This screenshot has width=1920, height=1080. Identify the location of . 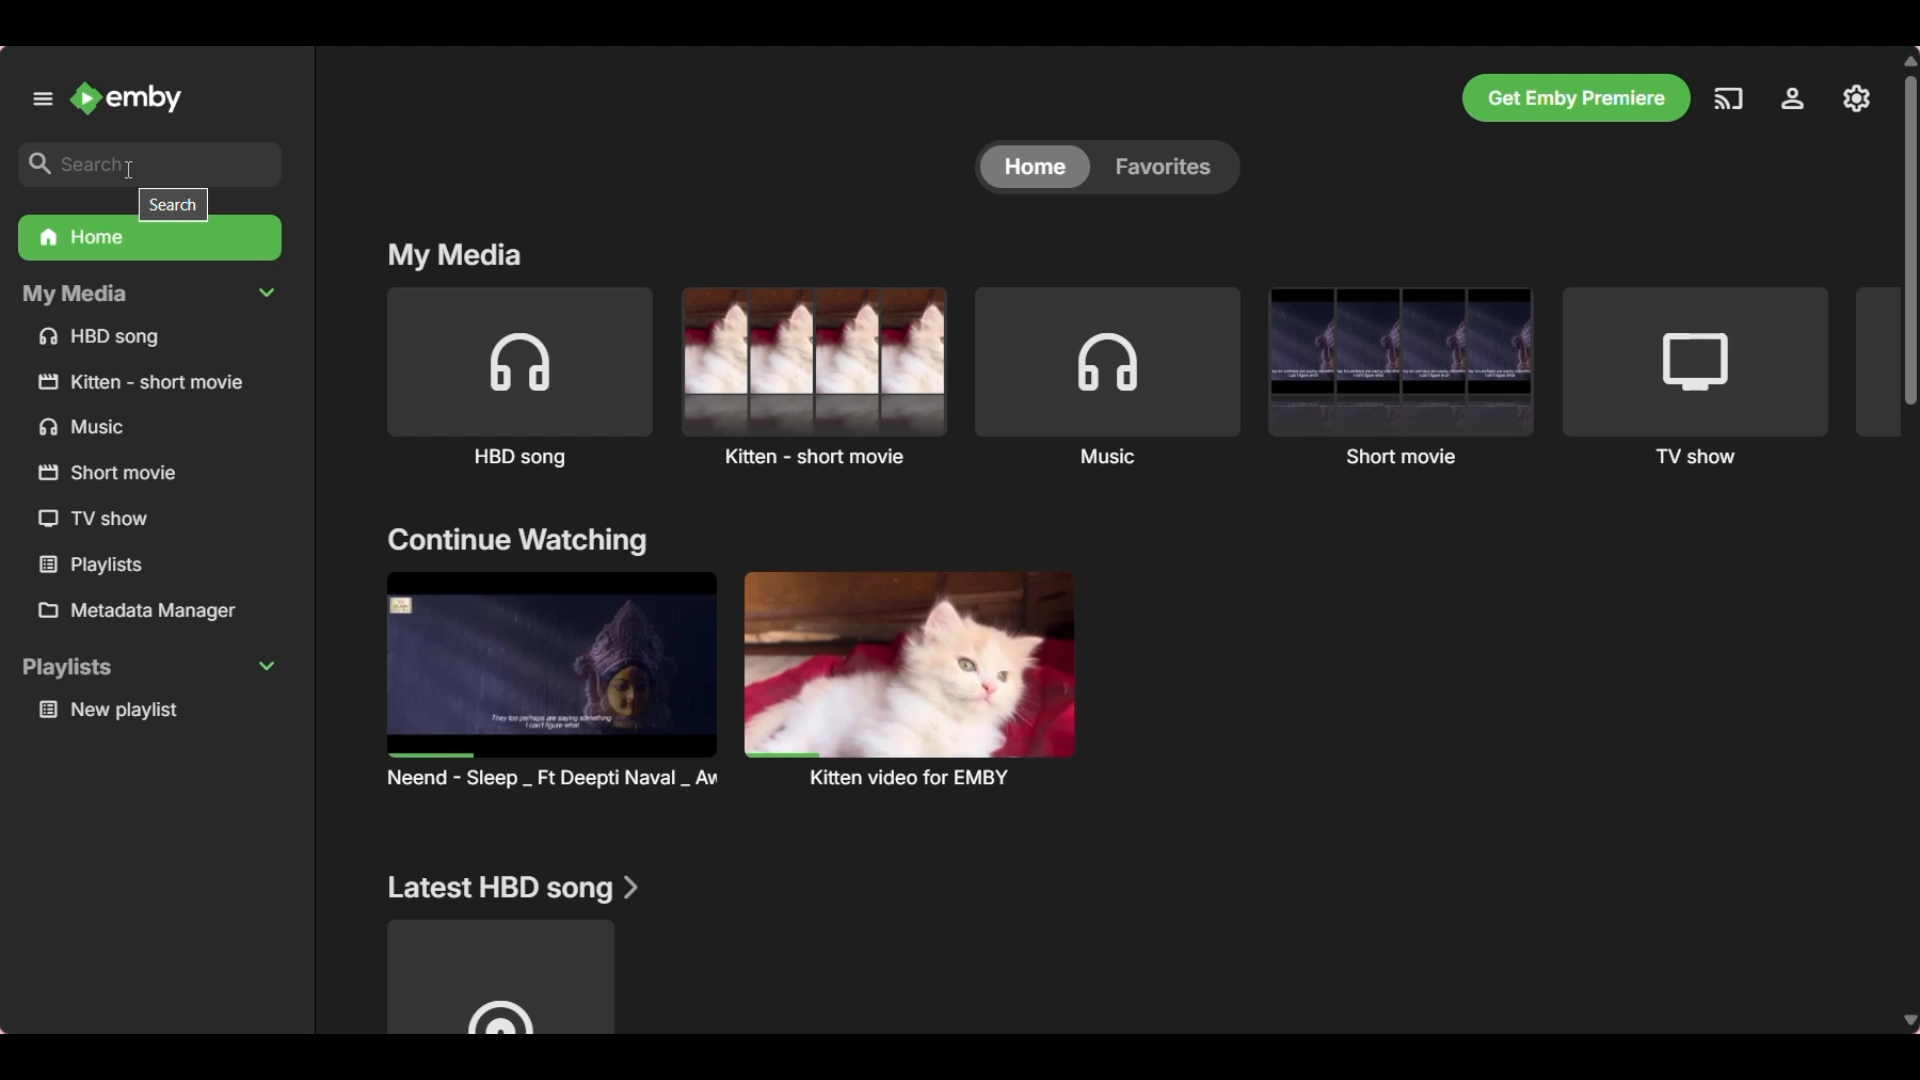
(112, 471).